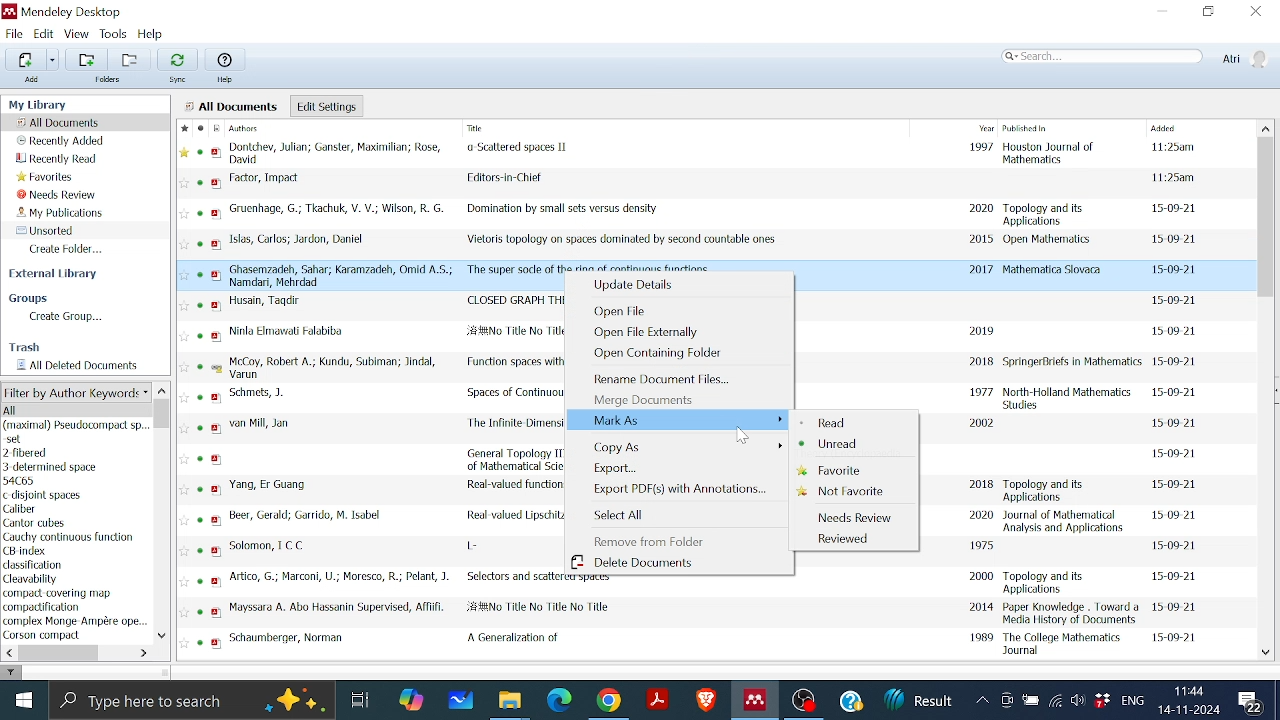 This screenshot has height=720, width=1280. I want to click on Merege Documents, so click(661, 400).